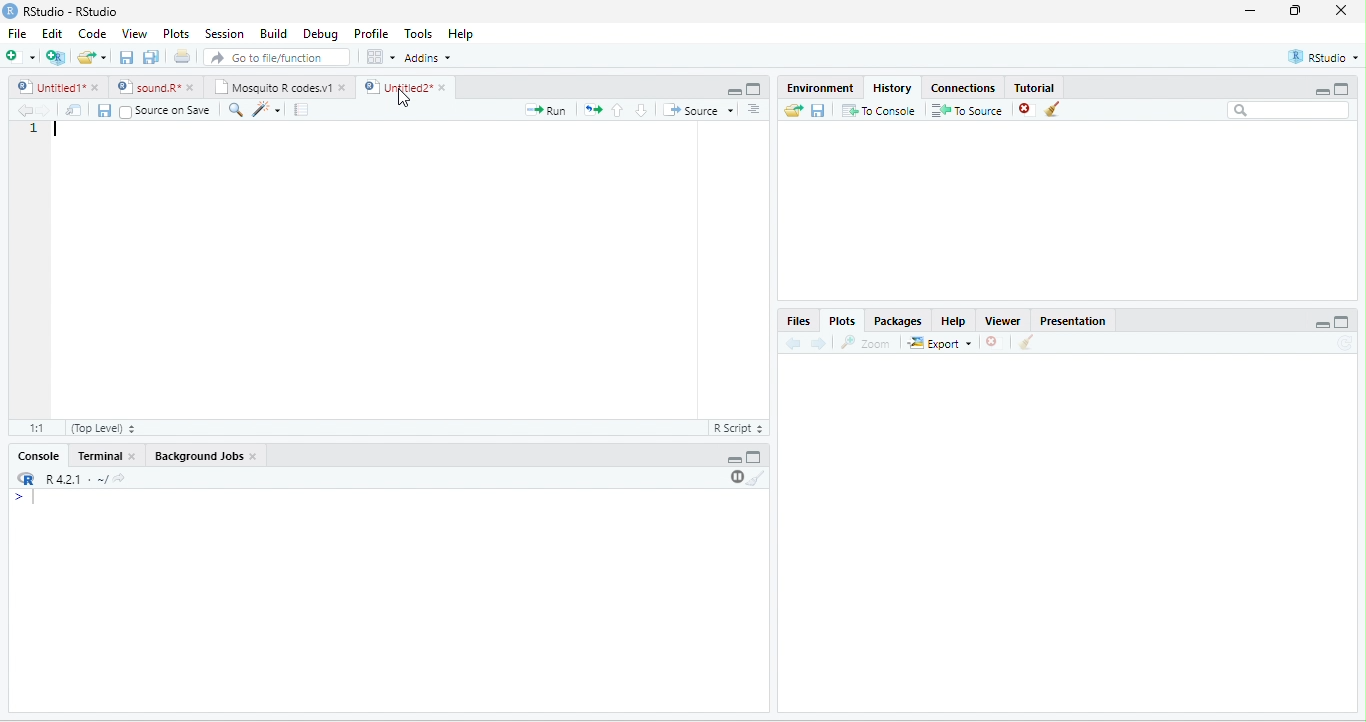 This screenshot has height=722, width=1366. I want to click on show in new window, so click(75, 110).